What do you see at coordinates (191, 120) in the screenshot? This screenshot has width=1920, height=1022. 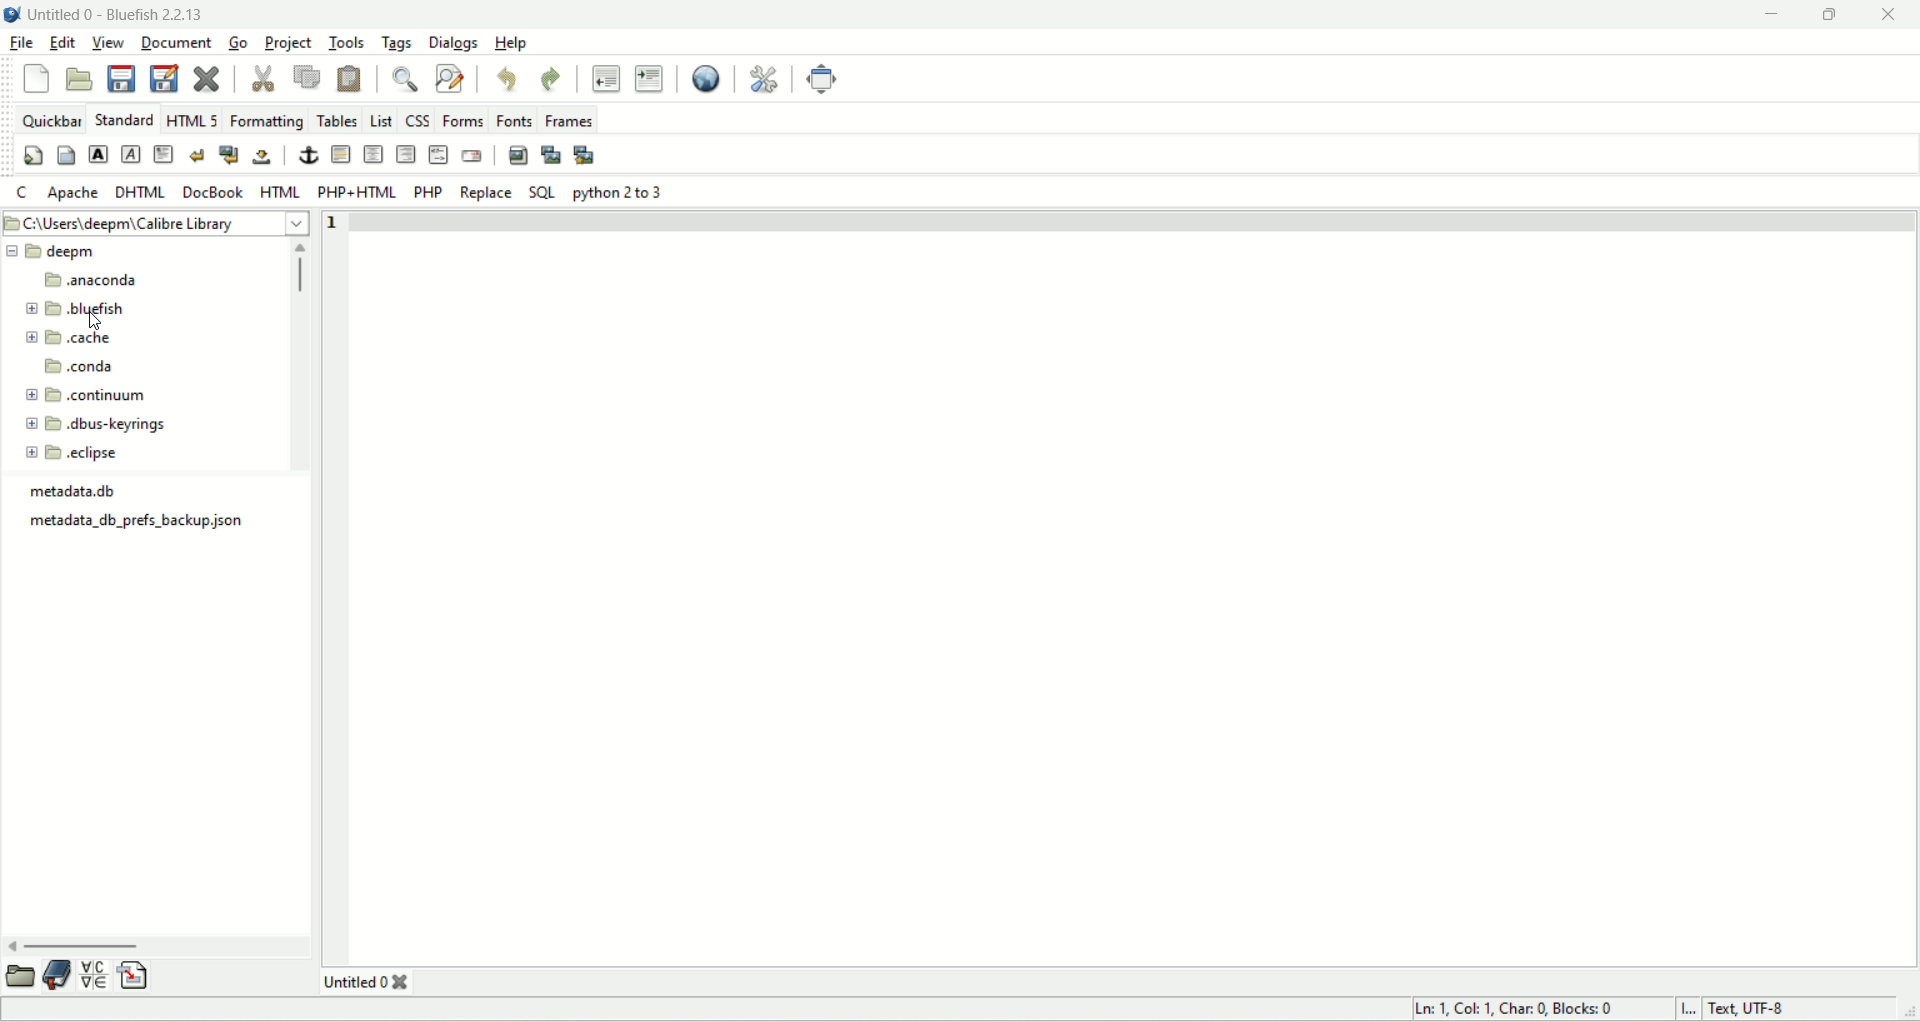 I see `HTML 5` at bounding box center [191, 120].